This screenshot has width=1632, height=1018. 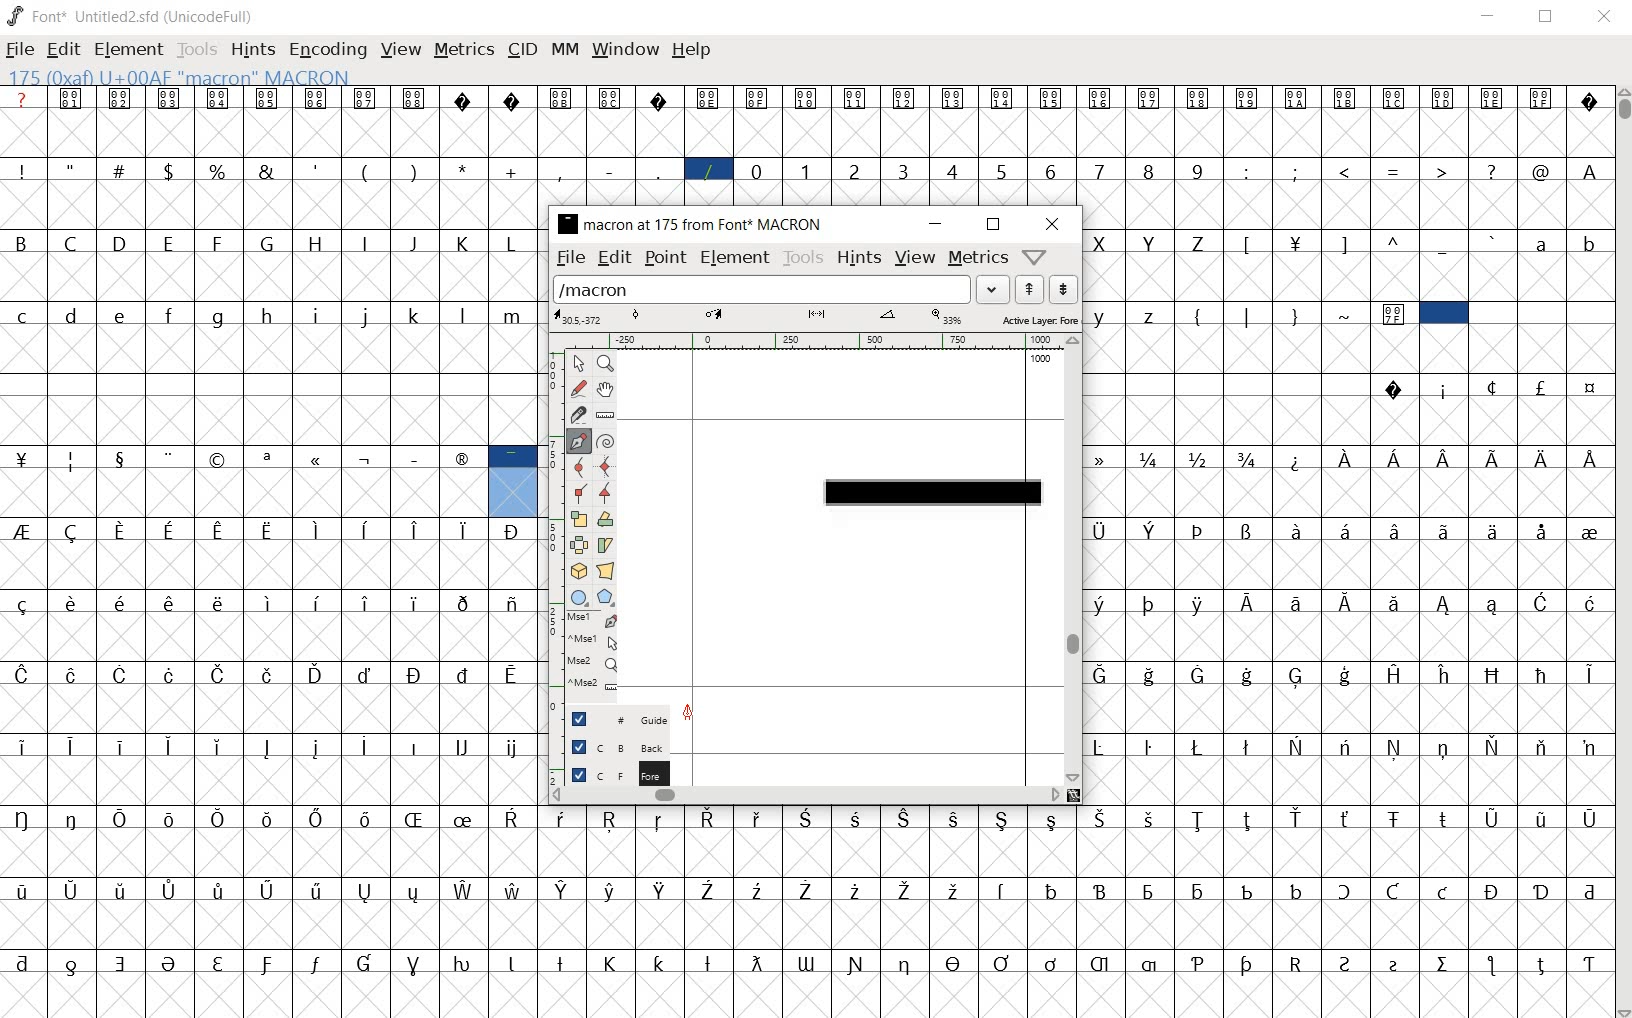 I want to click on J, so click(x=415, y=243).